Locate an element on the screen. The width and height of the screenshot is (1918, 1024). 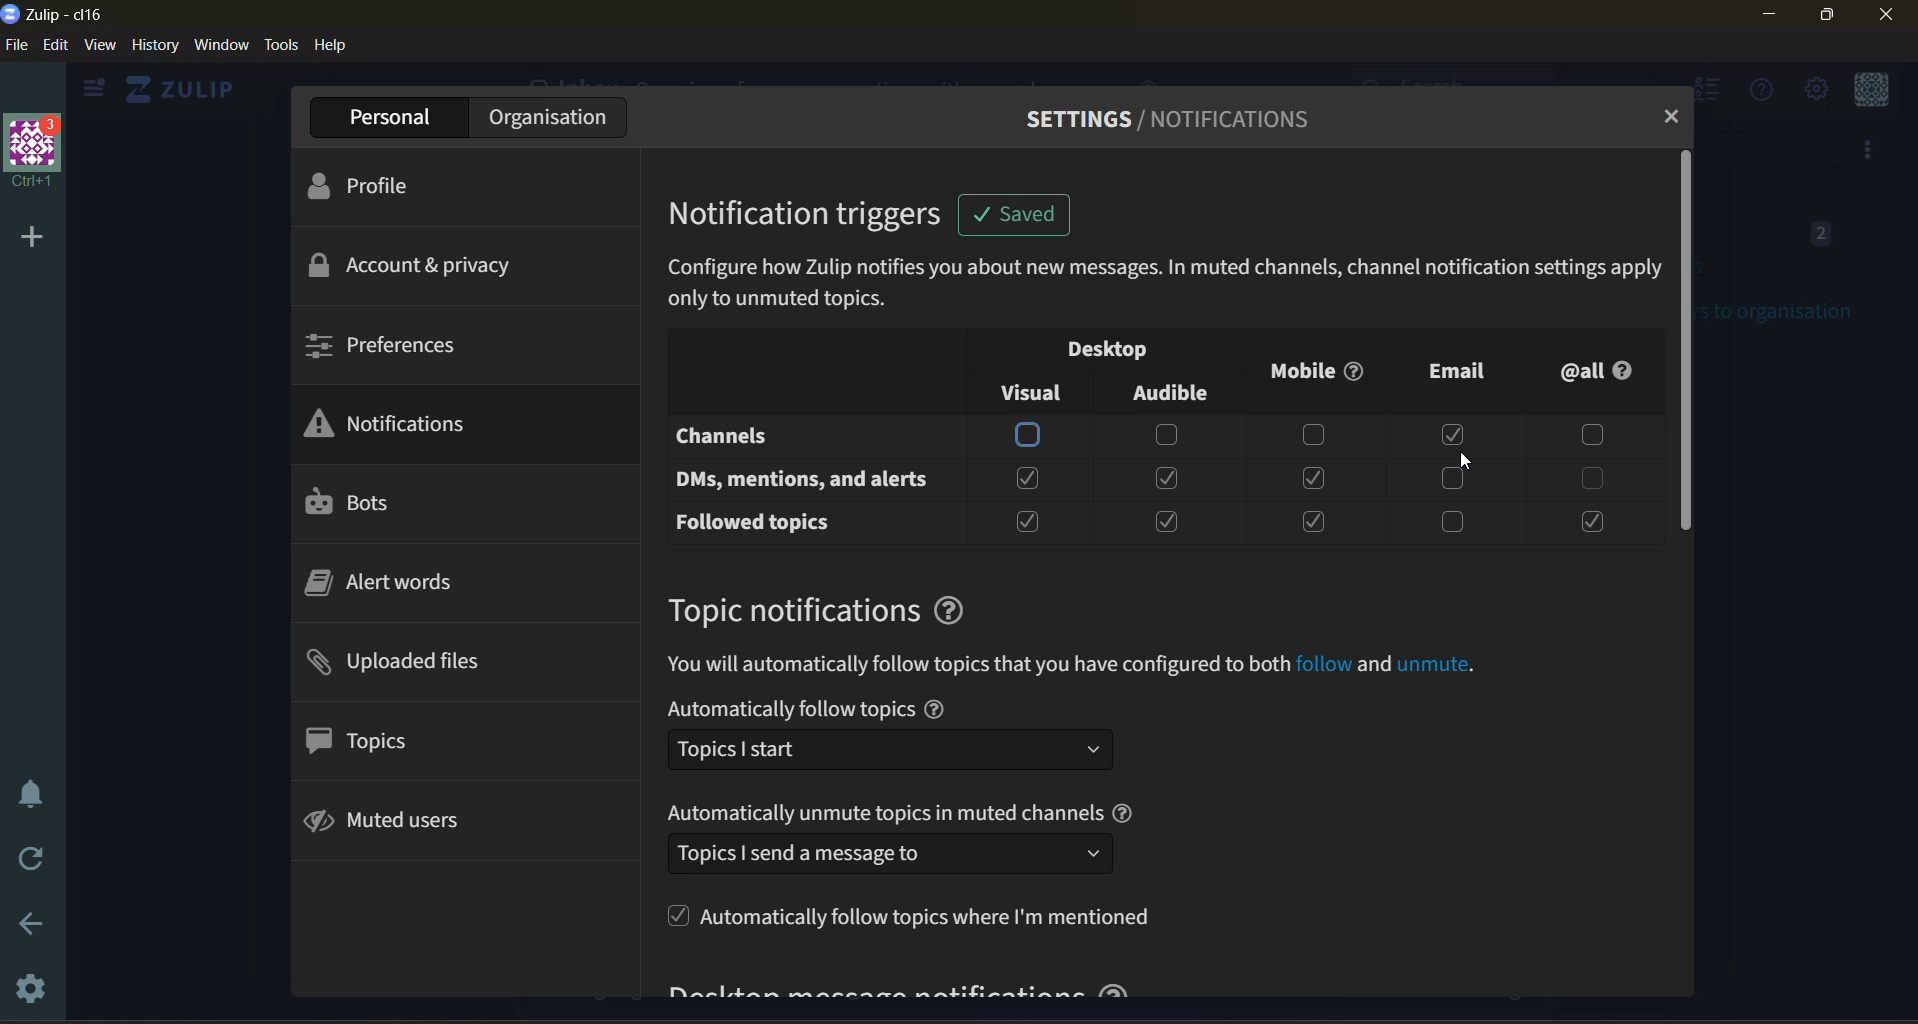
home view is located at coordinates (176, 89).